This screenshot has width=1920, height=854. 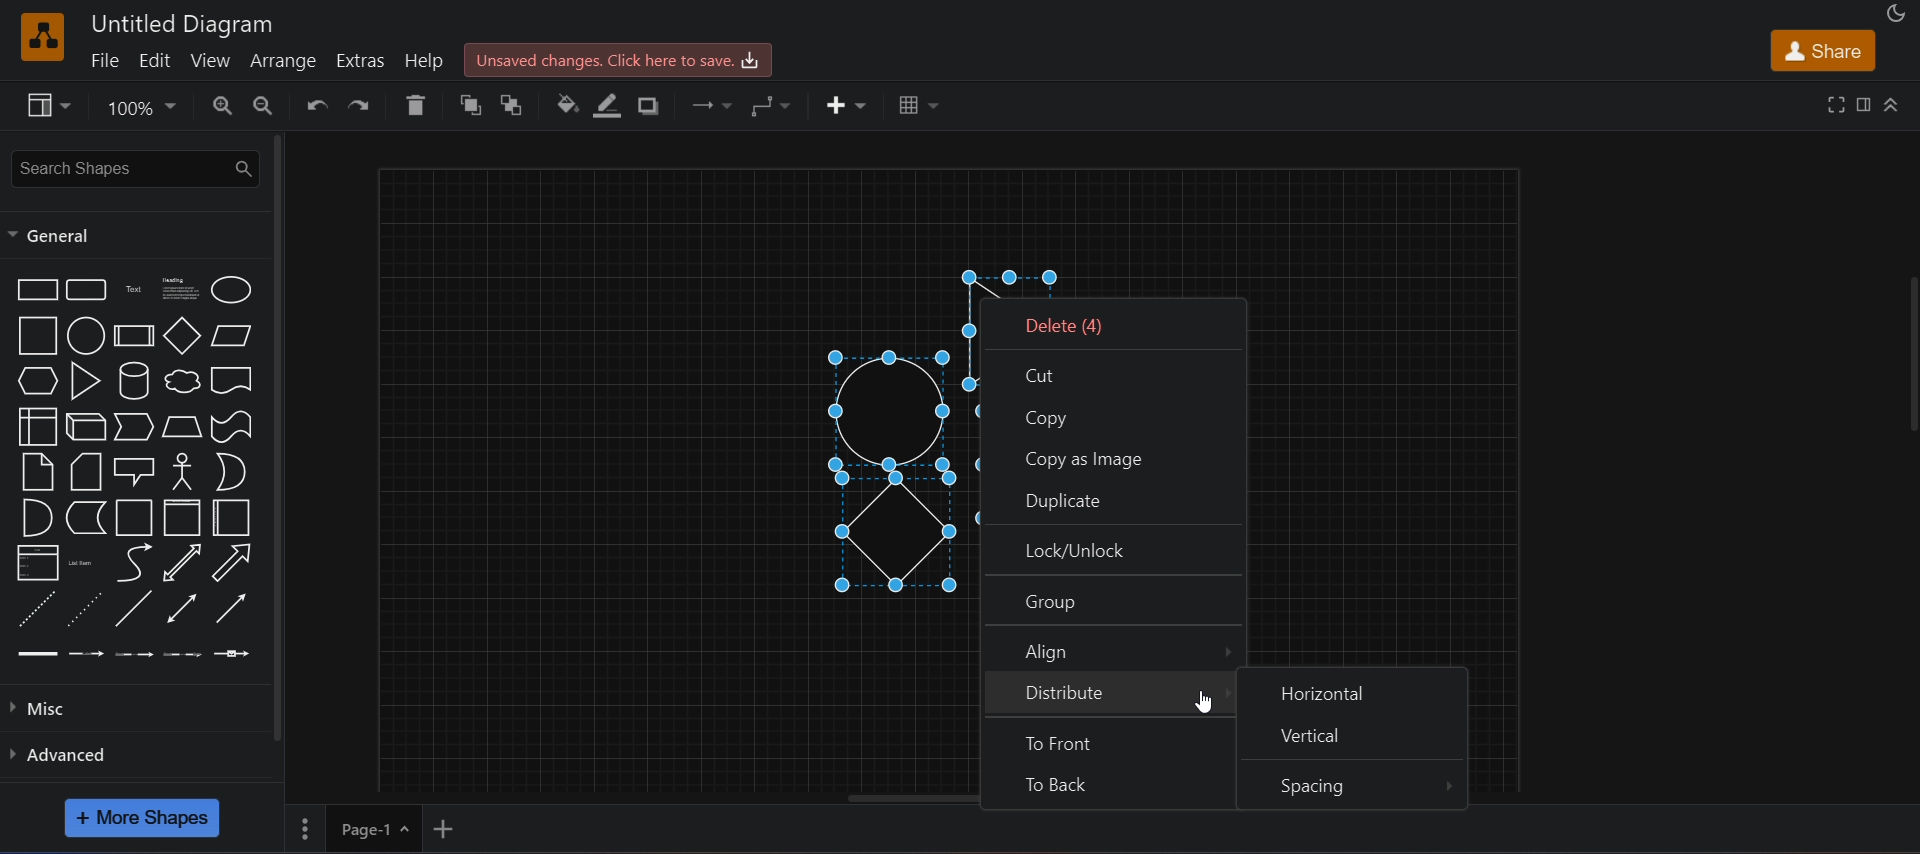 I want to click on horizontal container, so click(x=231, y=517).